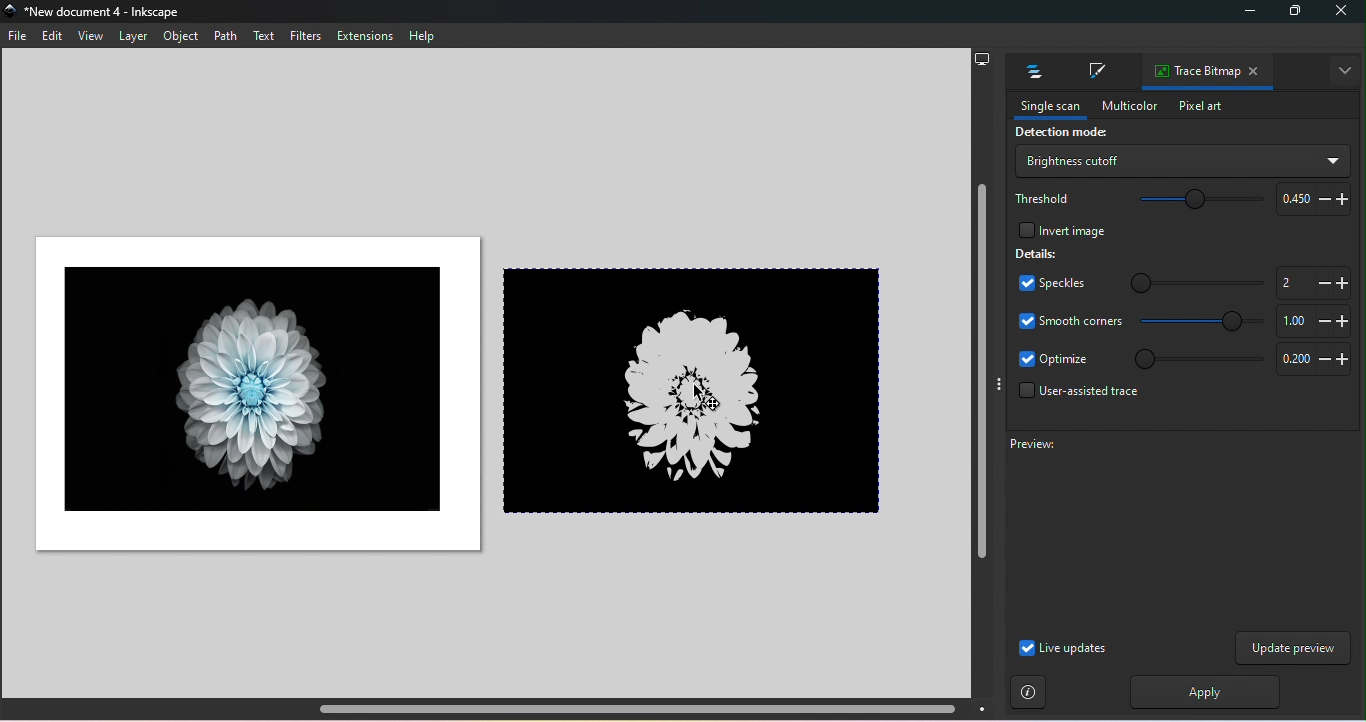 The height and width of the screenshot is (722, 1366). Describe the element at coordinates (225, 35) in the screenshot. I see `Path` at that location.